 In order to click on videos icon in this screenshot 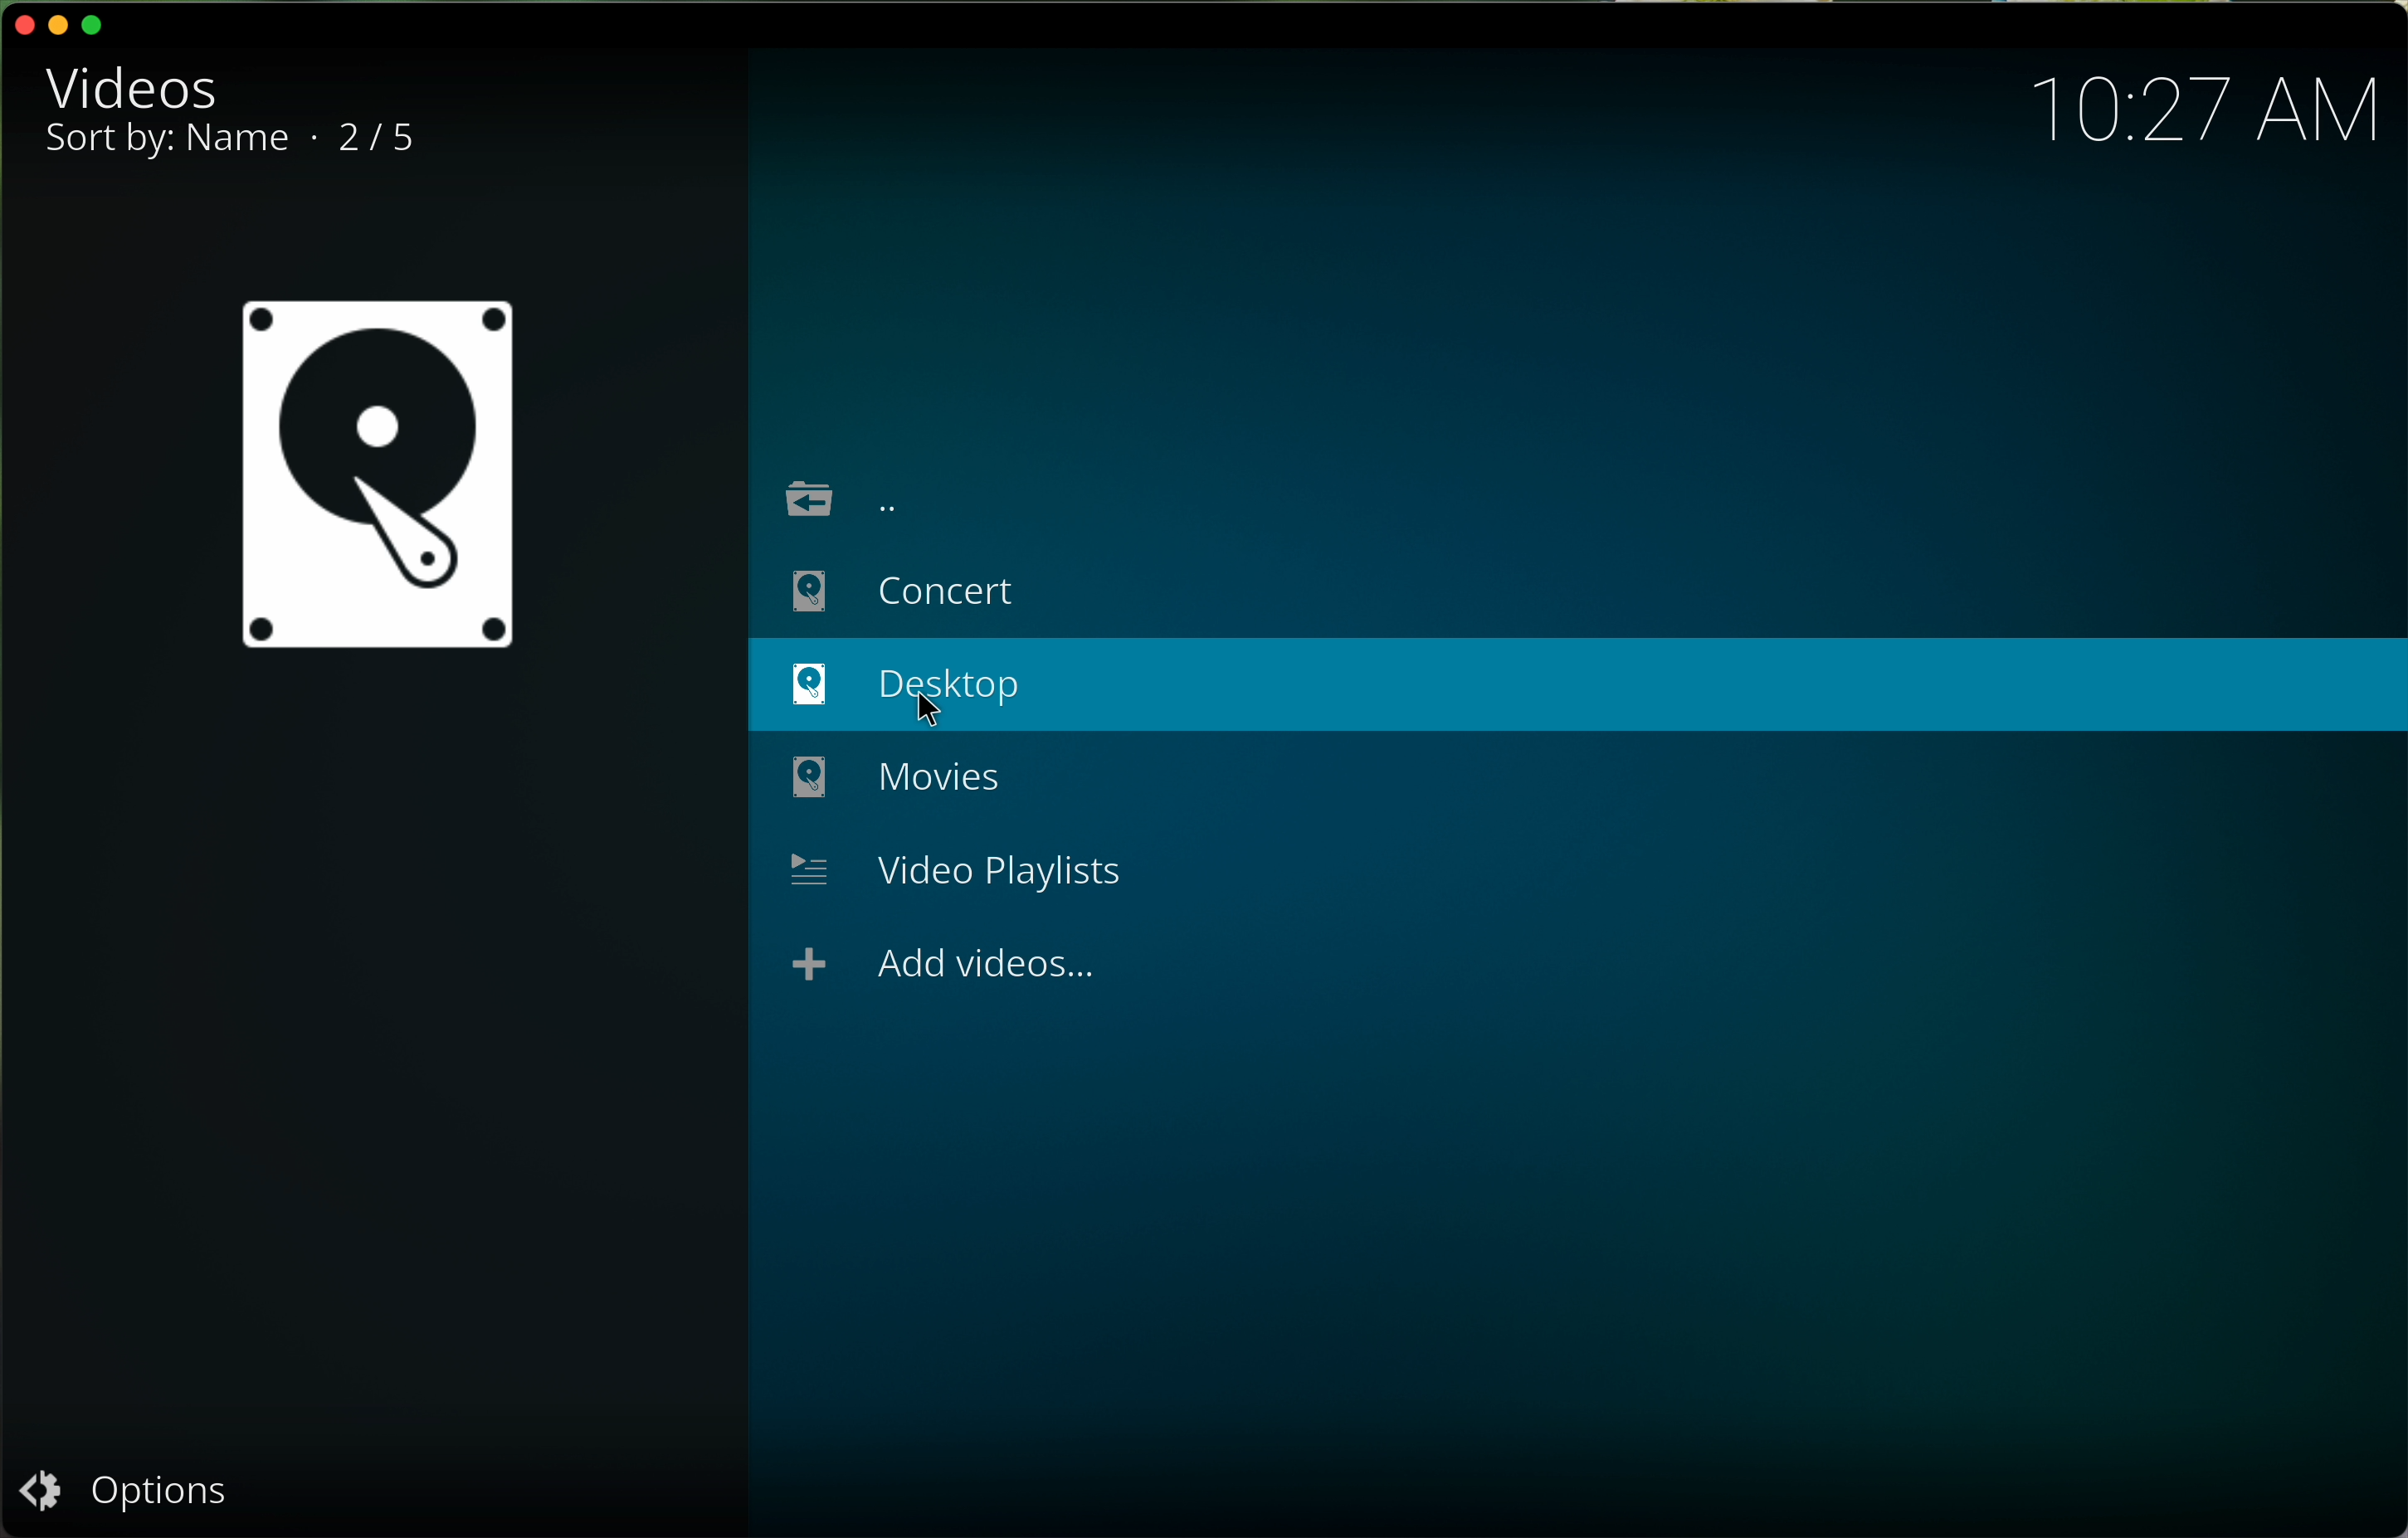, I will do `click(366, 477)`.